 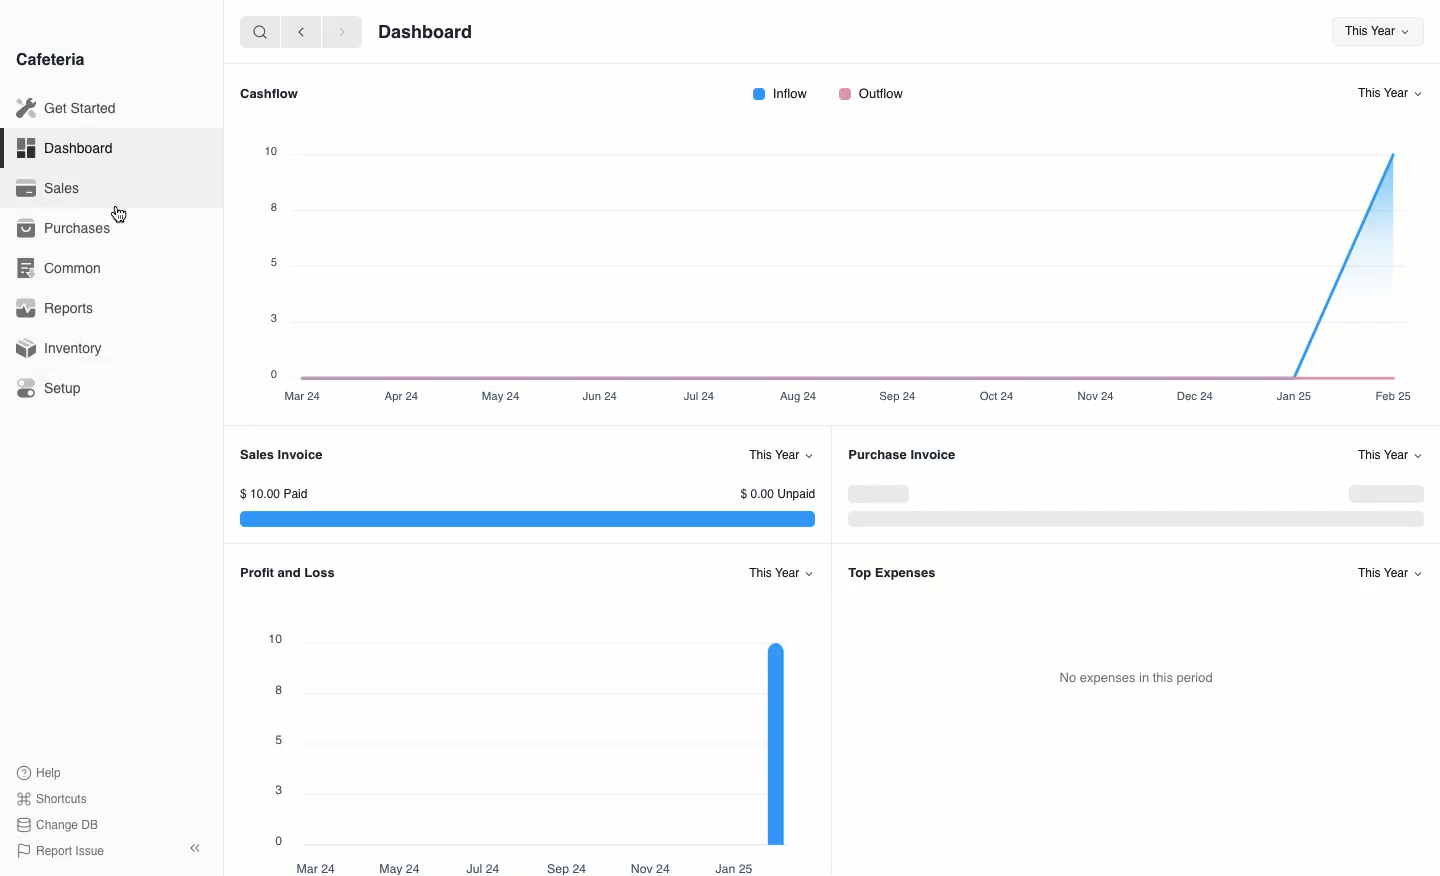 What do you see at coordinates (871, 95) in the screenshot?
I see `Outflow` at bounding box center [871, 95].